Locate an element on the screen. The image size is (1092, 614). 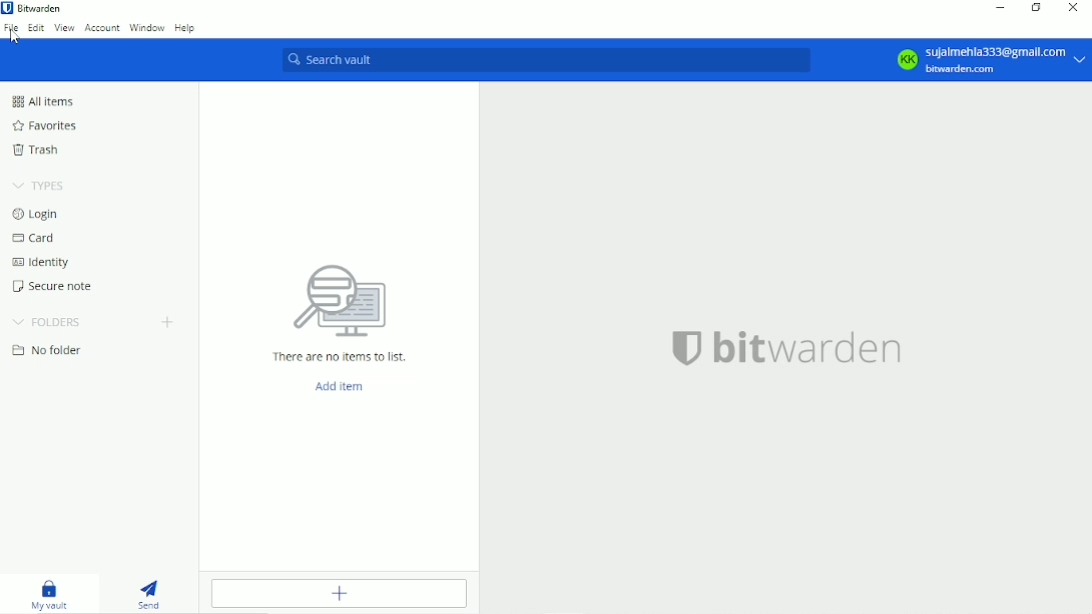
My vault is located at coordinates (50, 594).